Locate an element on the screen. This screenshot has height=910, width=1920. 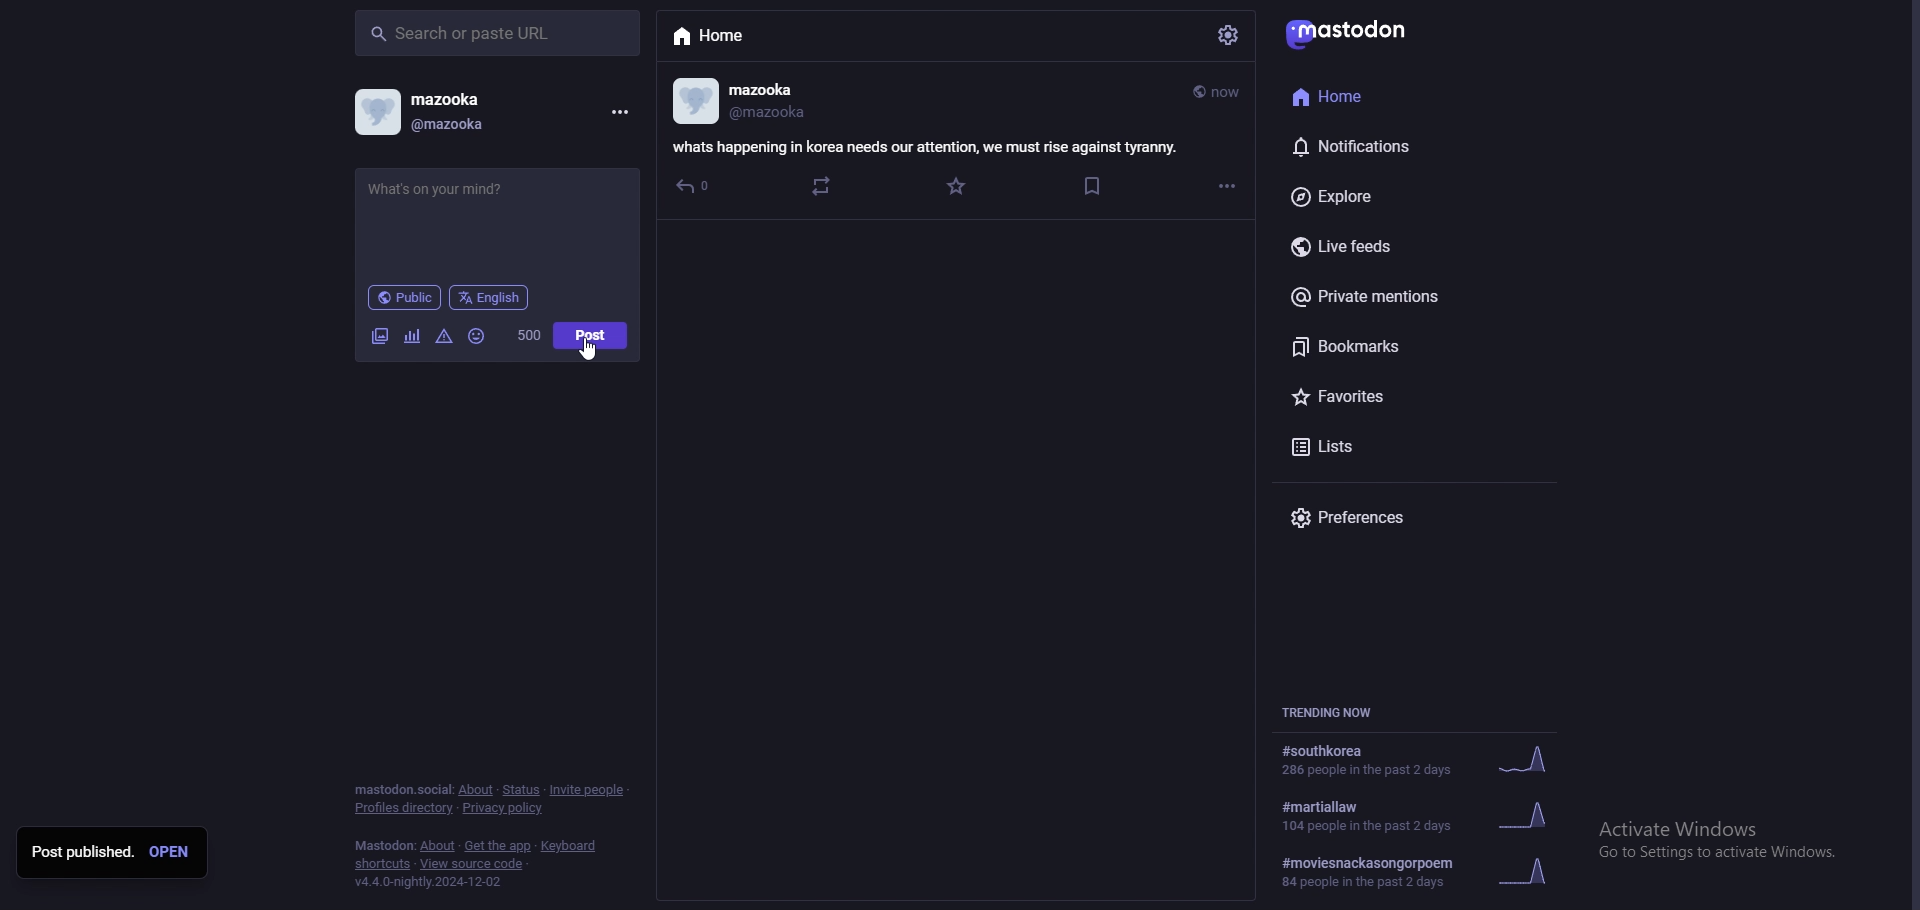
status is located at coordinates (496, 198).